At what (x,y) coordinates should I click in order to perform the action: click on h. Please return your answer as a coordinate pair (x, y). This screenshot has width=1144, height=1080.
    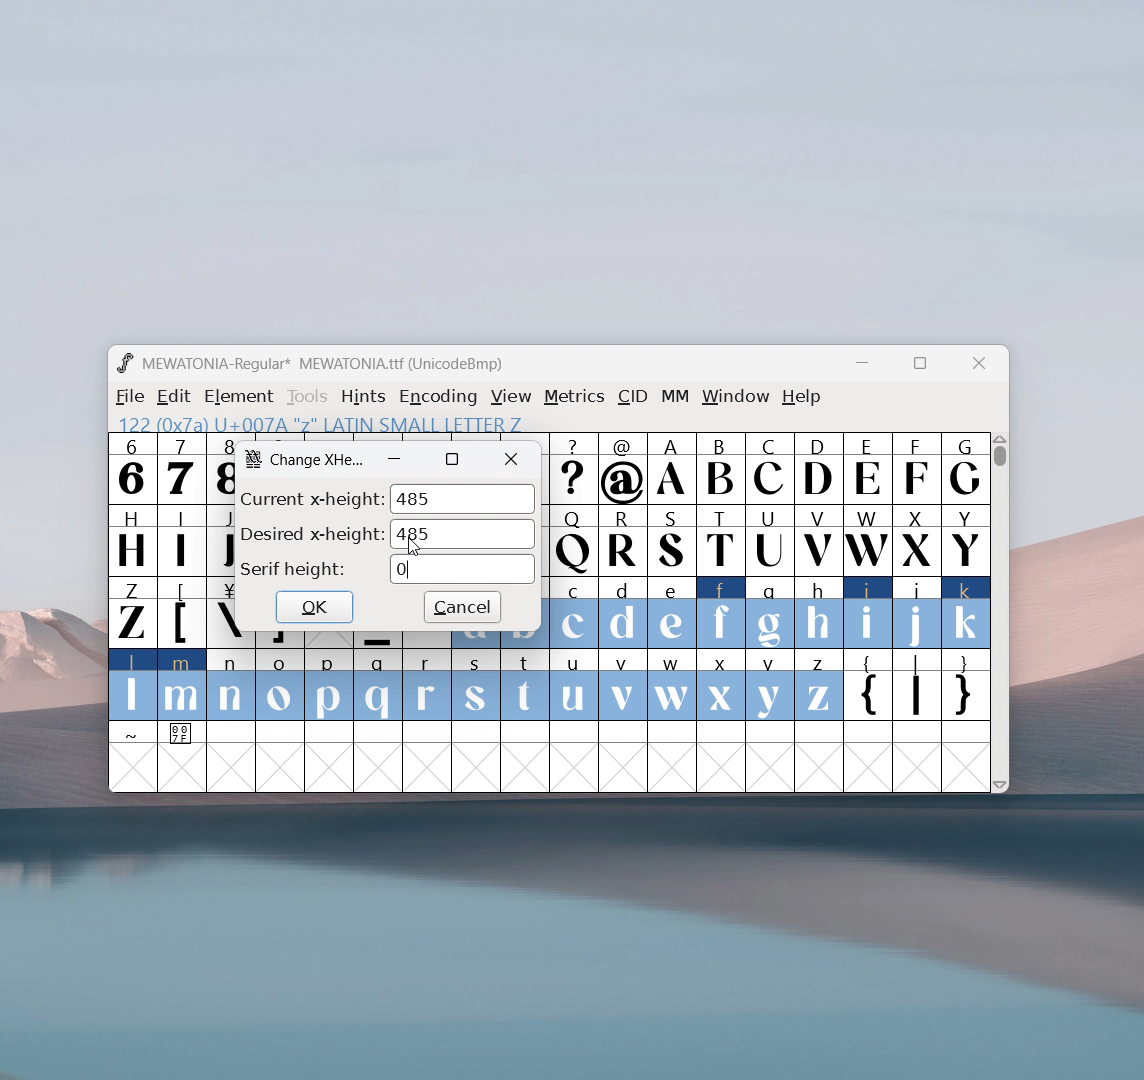
    Looking at the image, I should click on (817, 610).